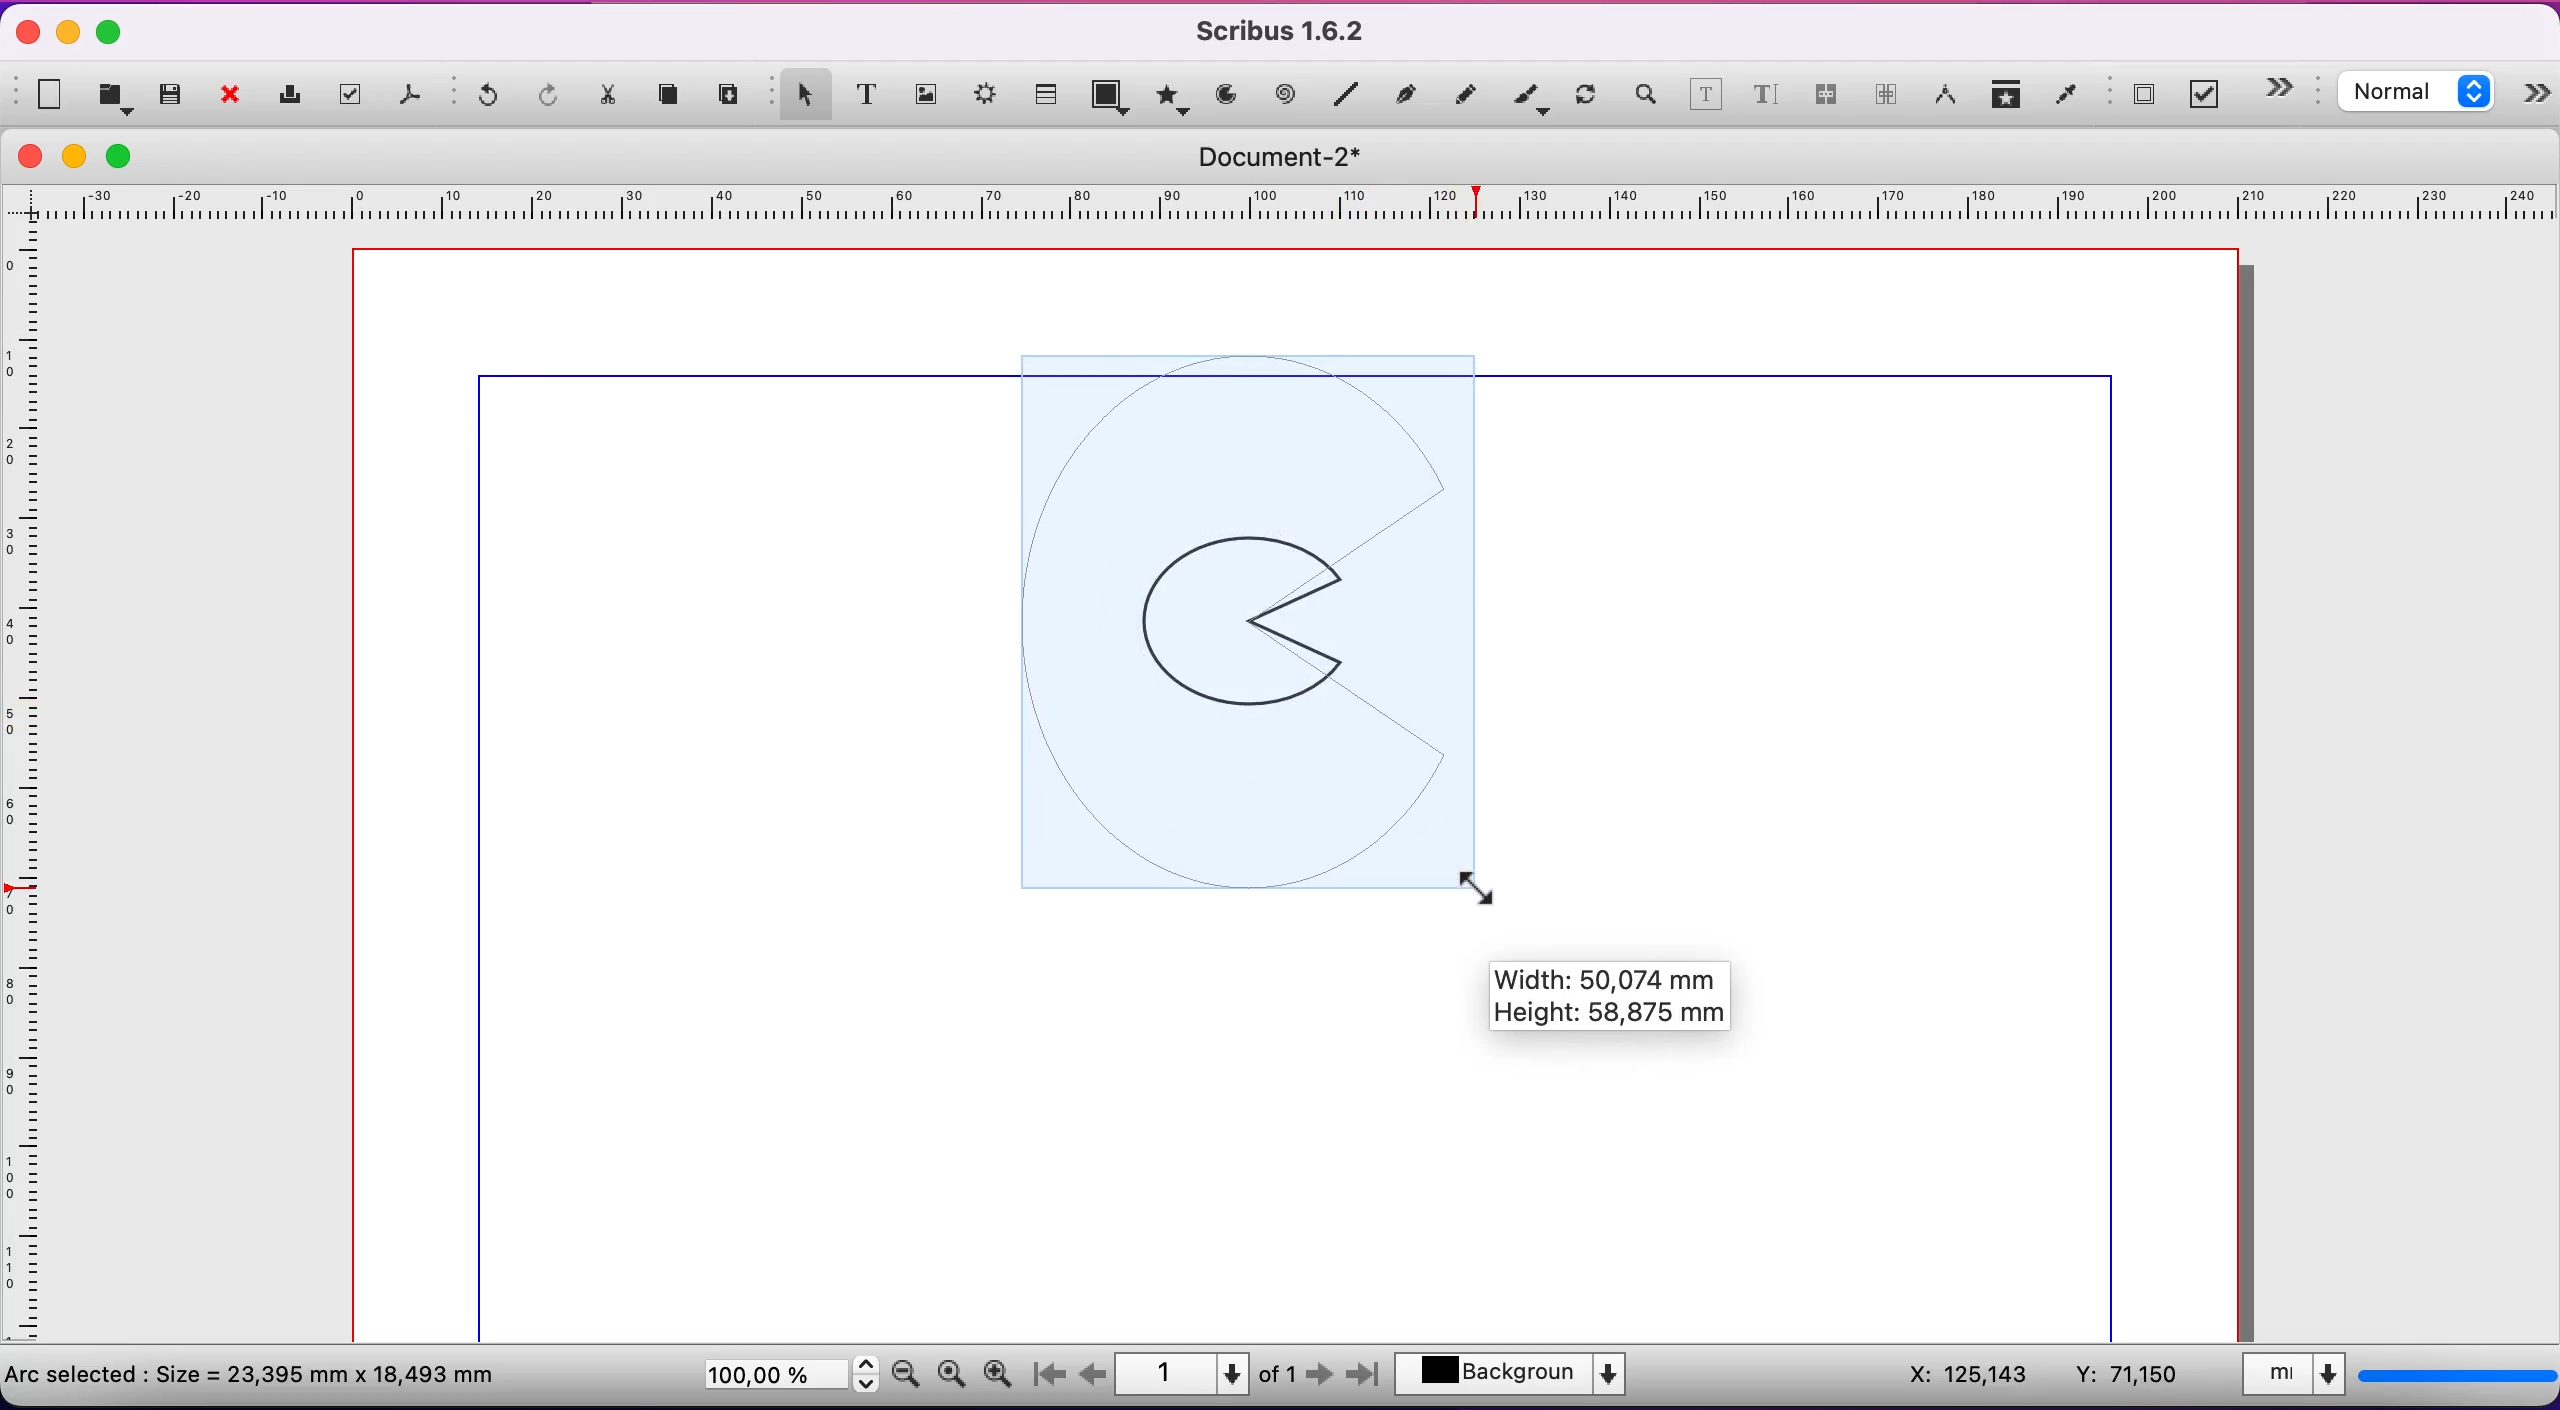 The width and height of the screenshot is (2560, 1410). I want to click on zoom in or zoom out, so click(1644, 98).